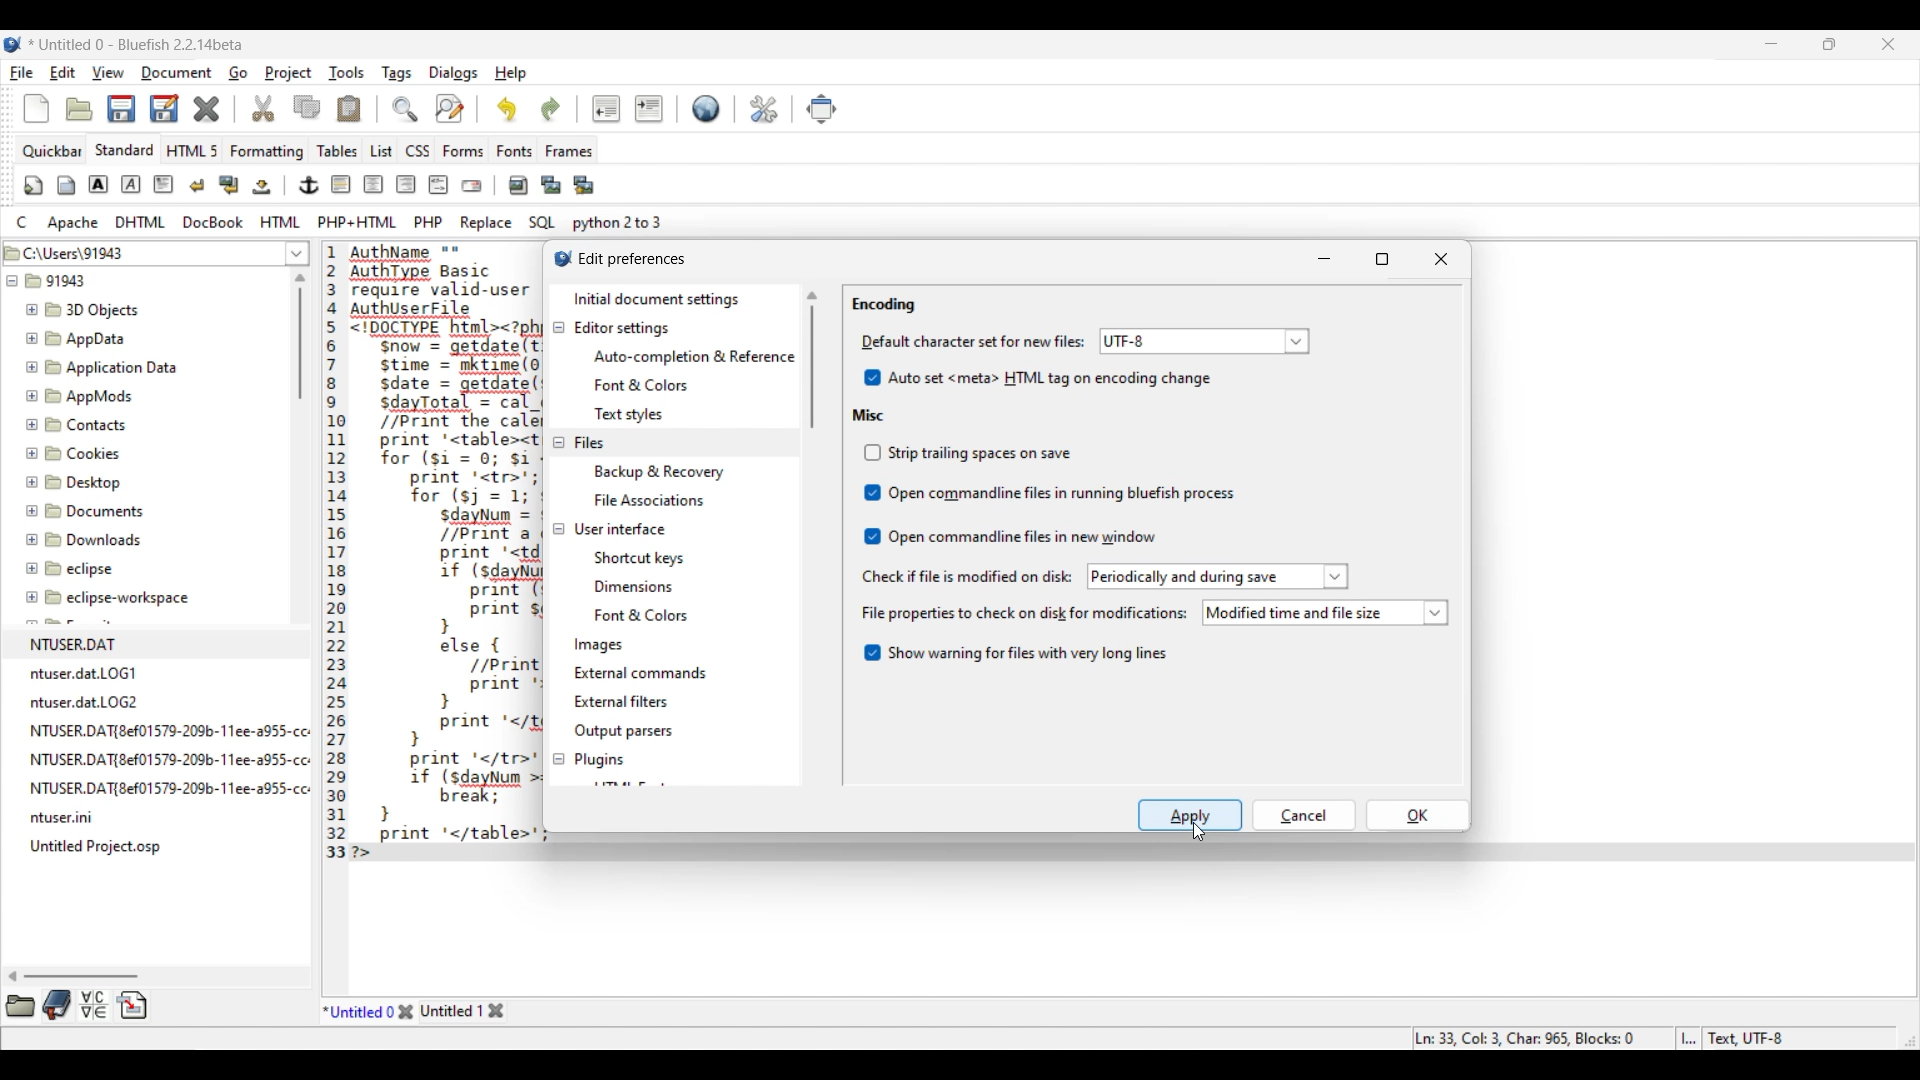 This screenshot has height=1080, width=1920. I want to click on Copy, so click(307, 107).